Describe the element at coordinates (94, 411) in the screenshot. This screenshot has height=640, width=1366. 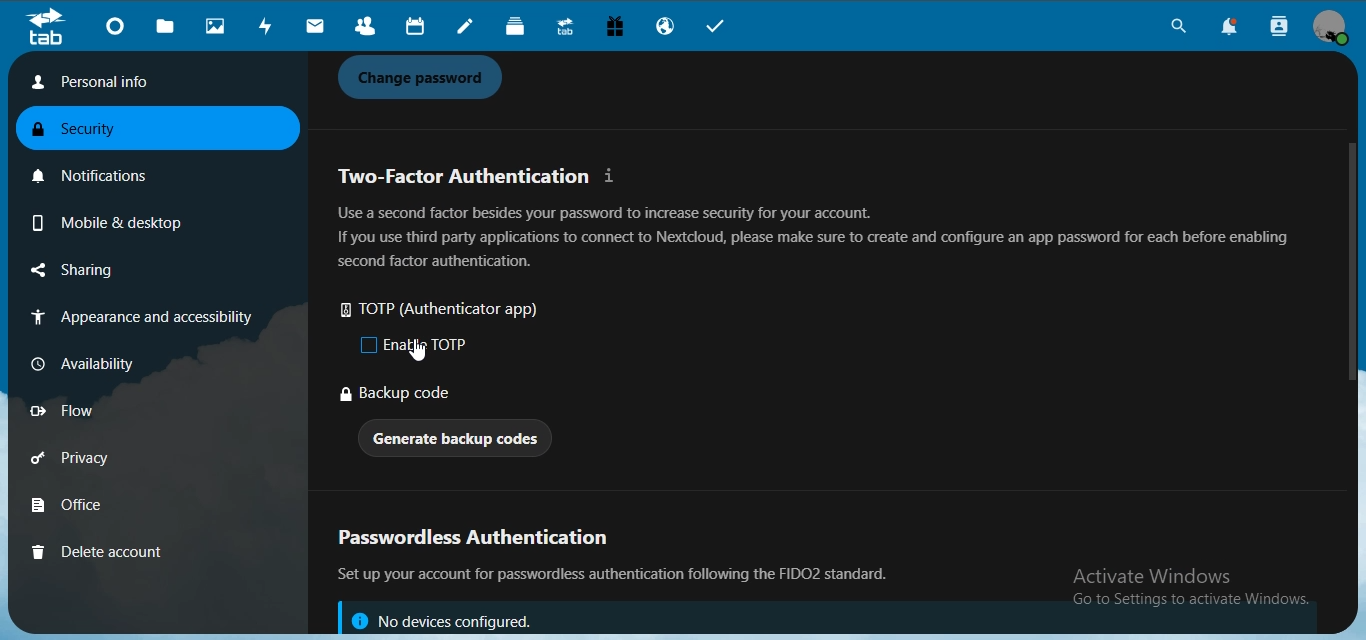
I see `flow` at that location.